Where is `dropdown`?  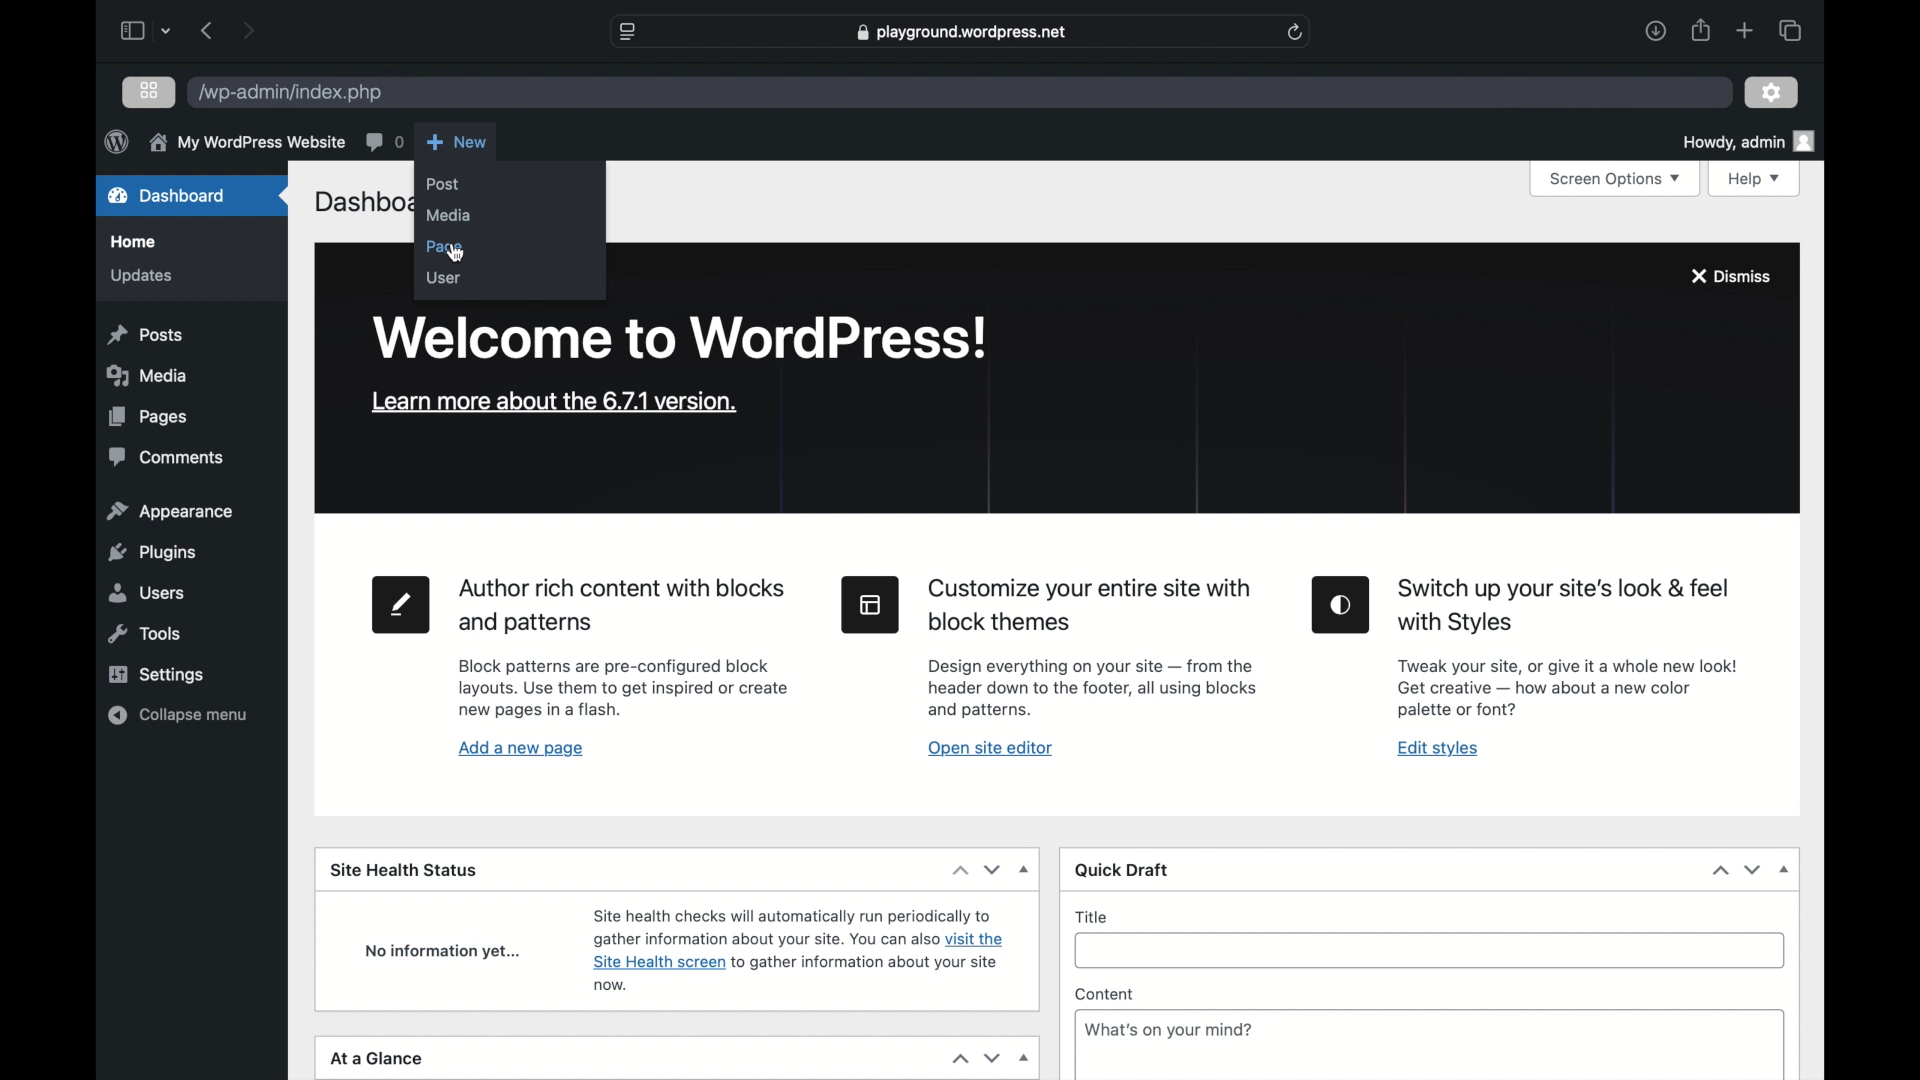 dropdown is located at coordinates (167, 31).